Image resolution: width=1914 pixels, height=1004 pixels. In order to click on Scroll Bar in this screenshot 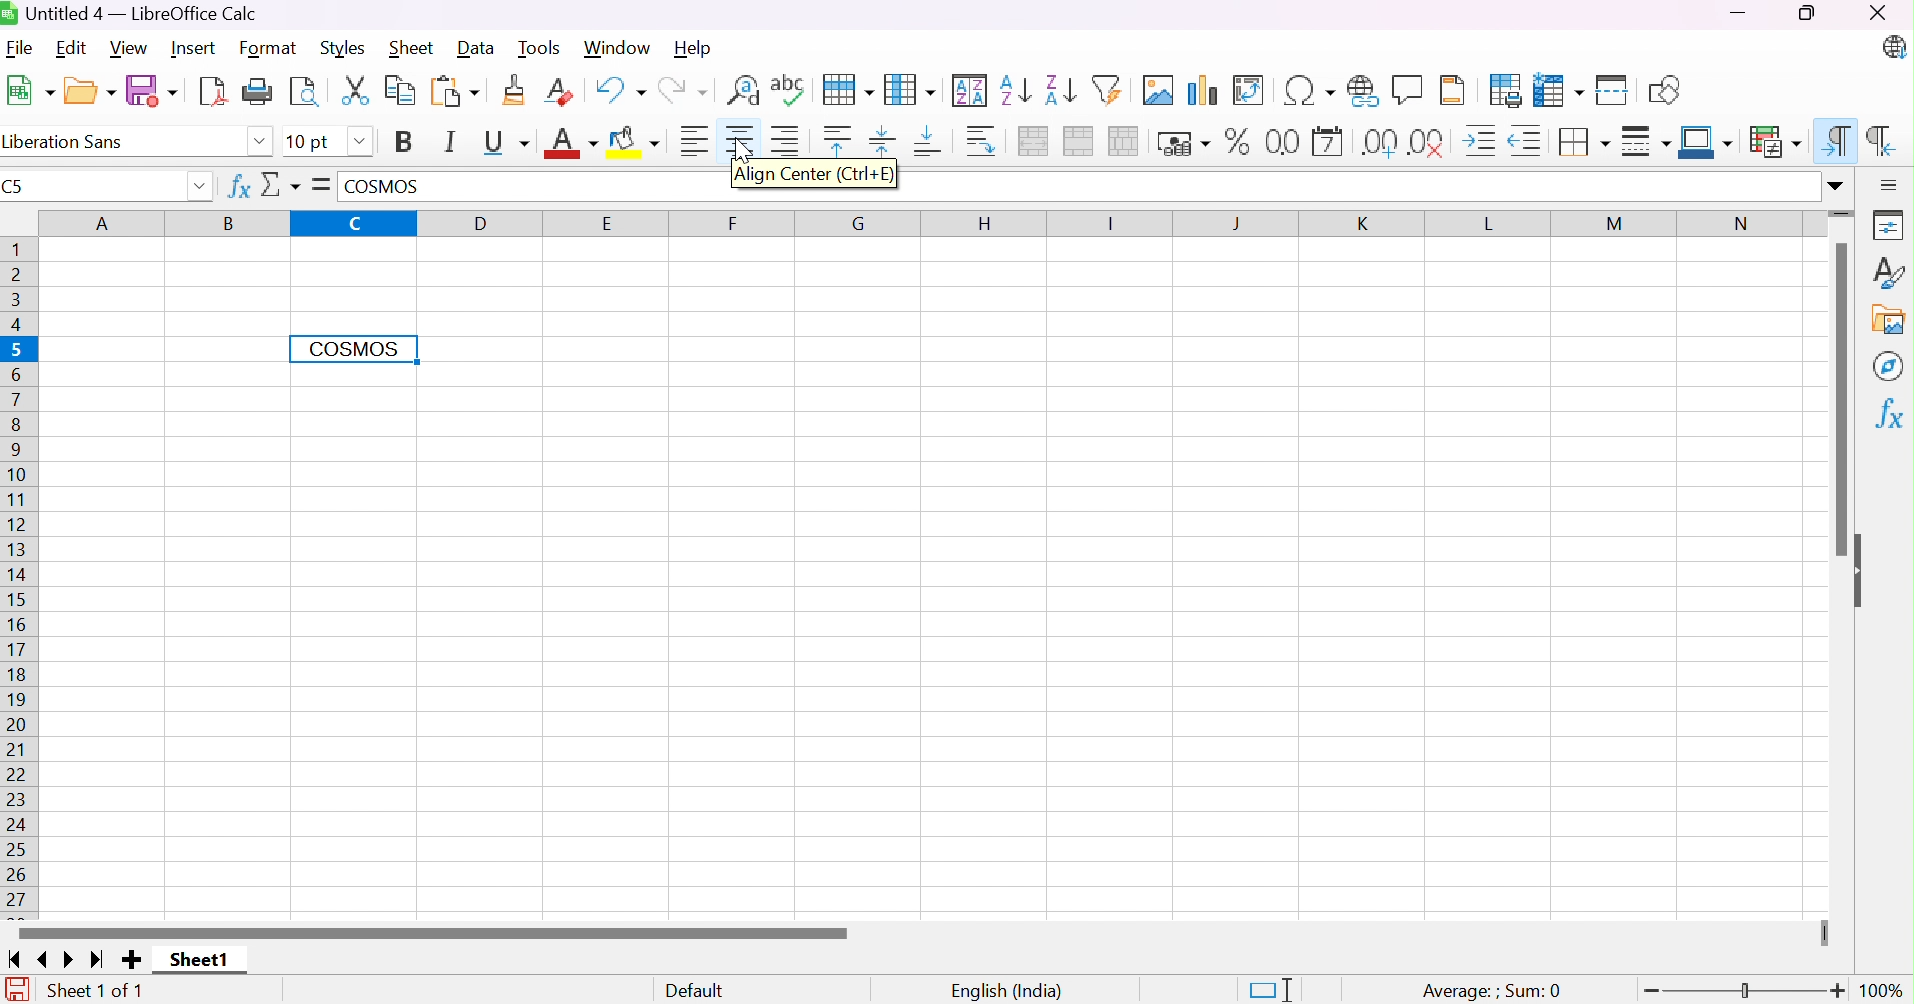, I will do `click(1833, 400)`.